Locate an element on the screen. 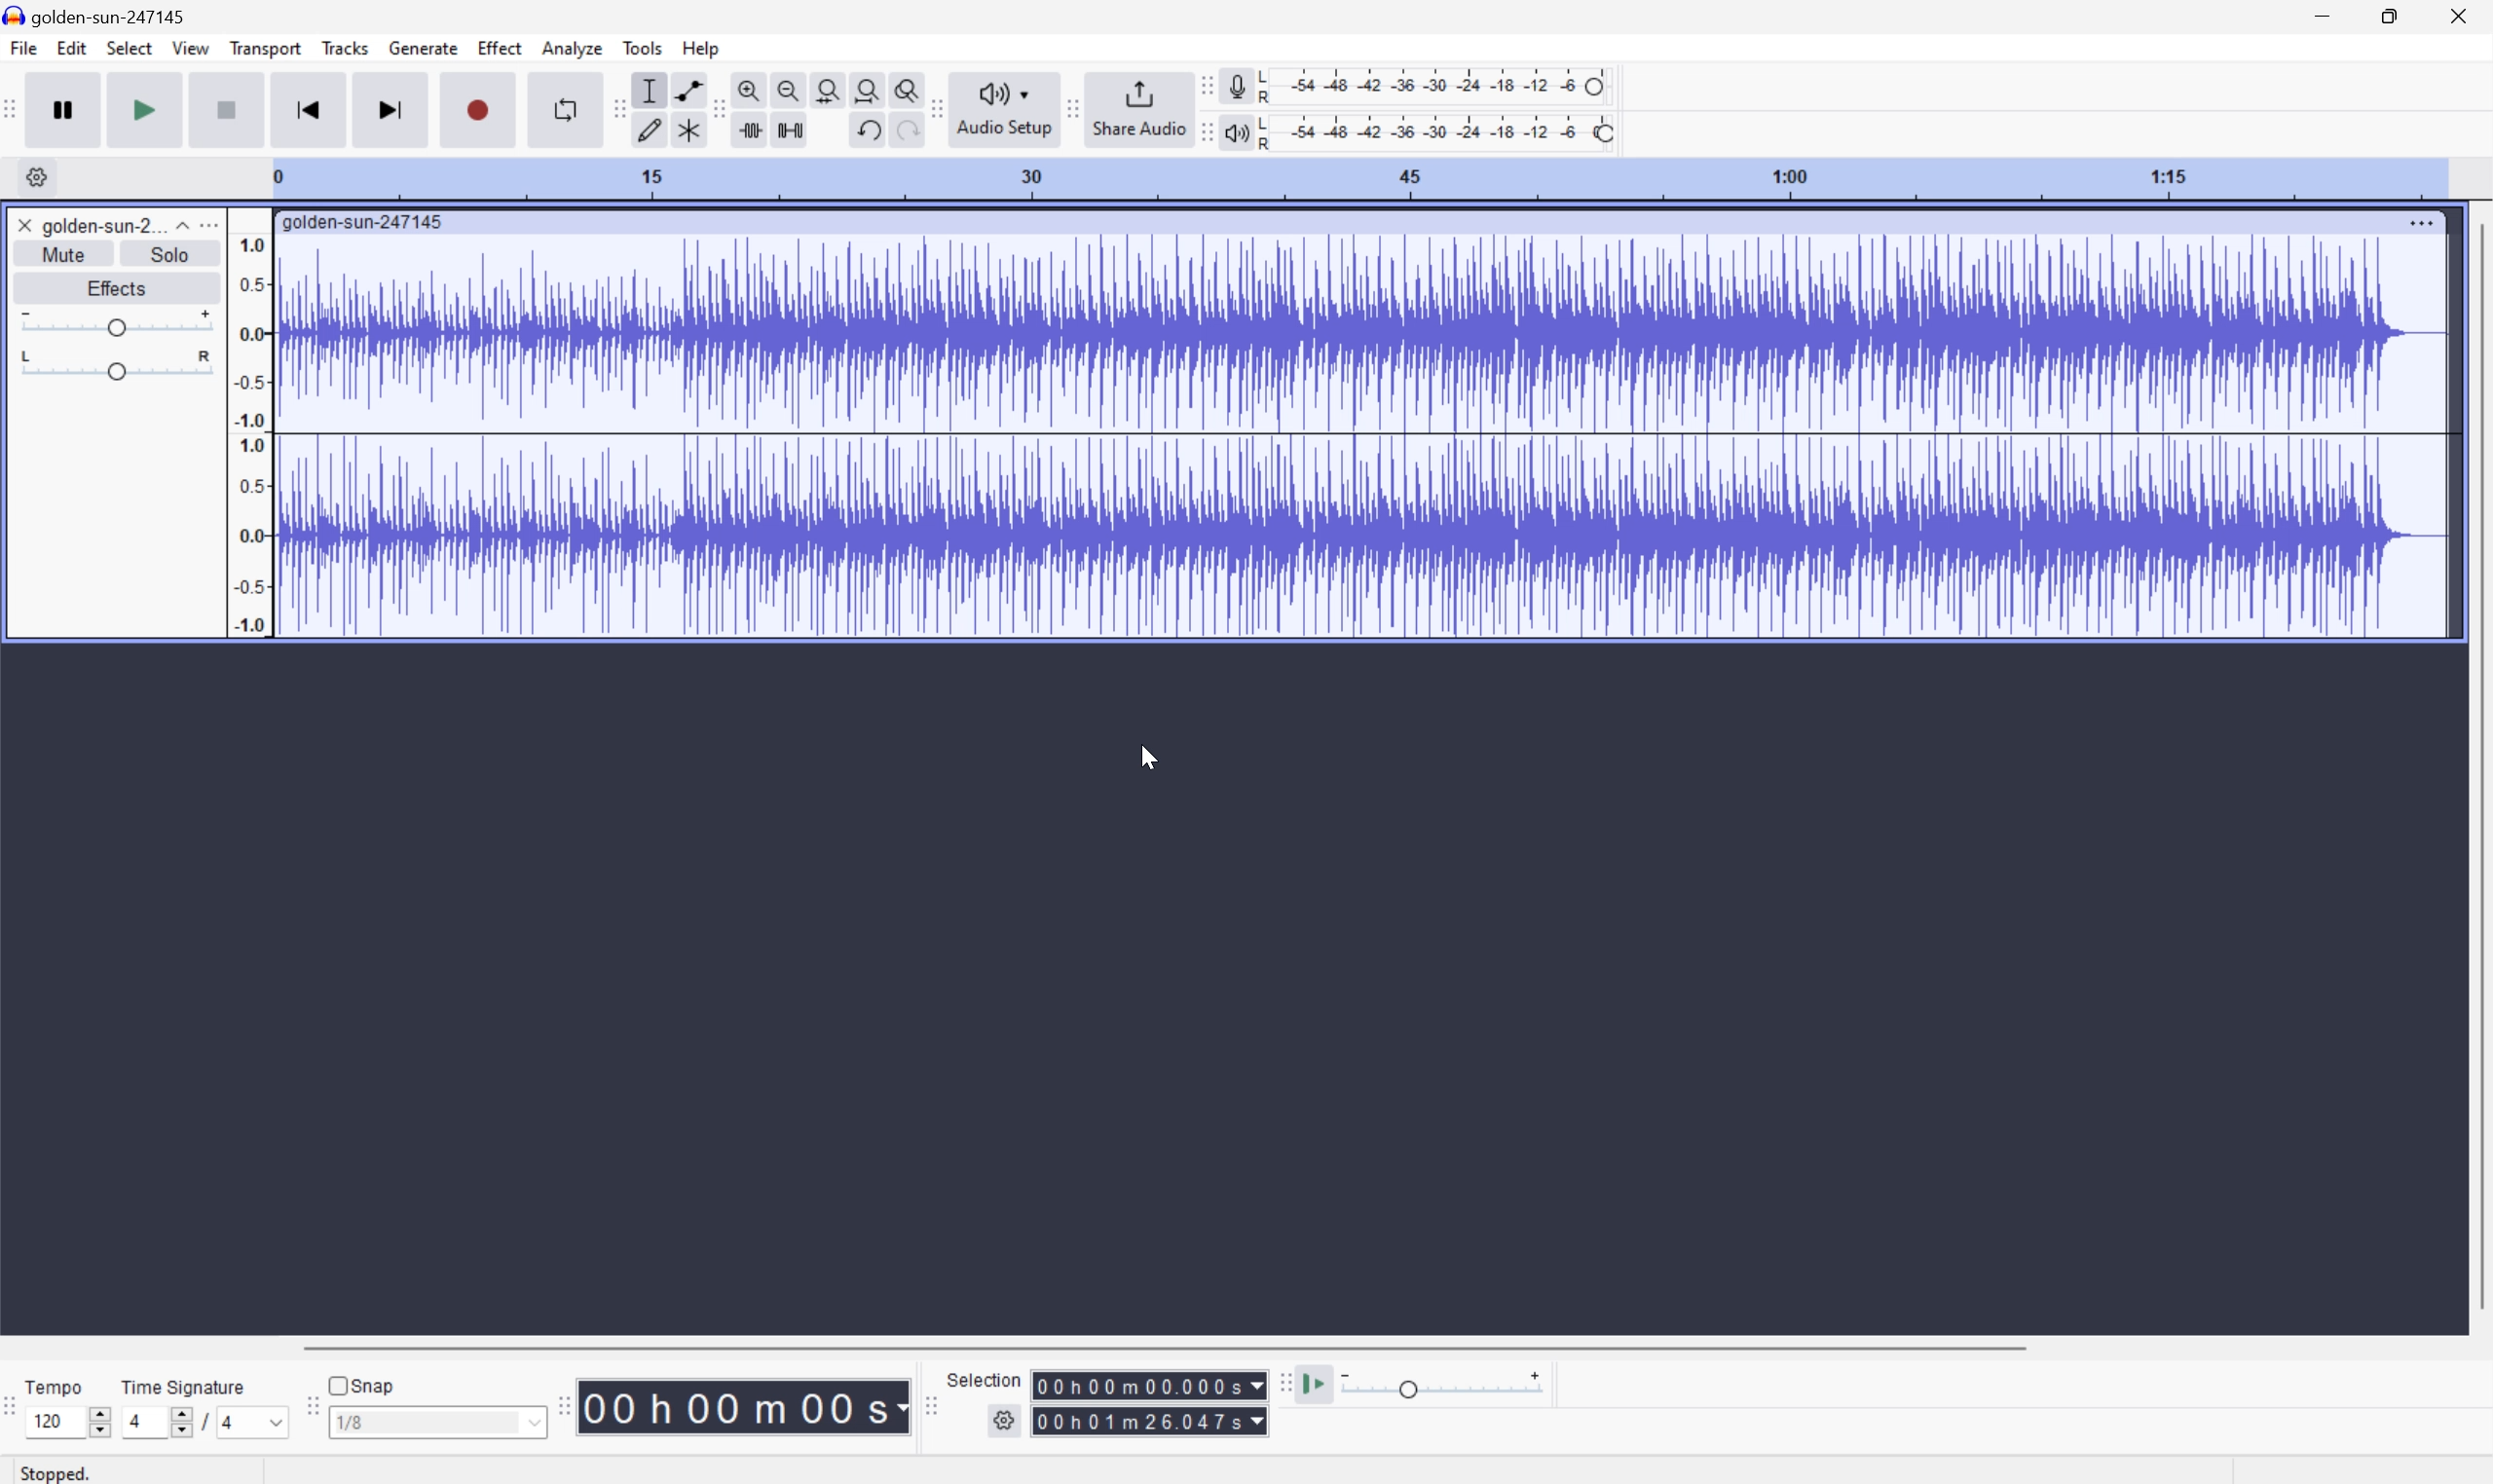 The height and width of the screenshot is (1484, 2493). Restore Down is located at coordinates (2389, 18).